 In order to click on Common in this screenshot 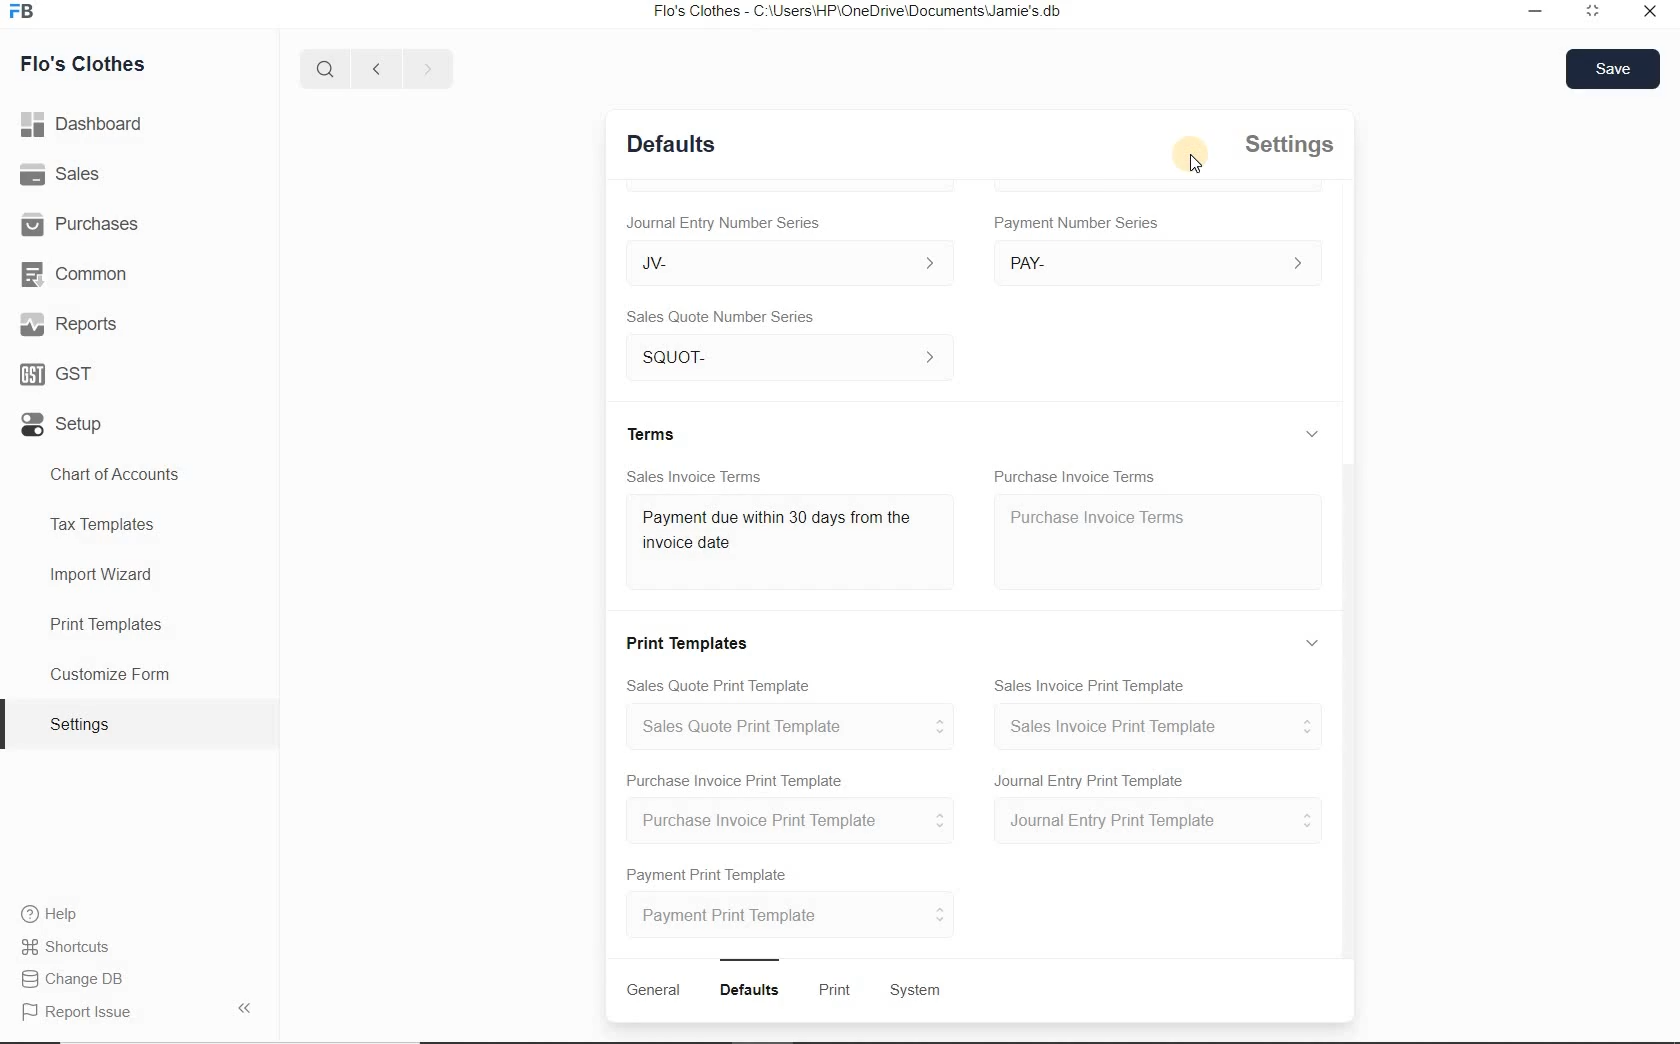, I will do `click(73, 274)`.